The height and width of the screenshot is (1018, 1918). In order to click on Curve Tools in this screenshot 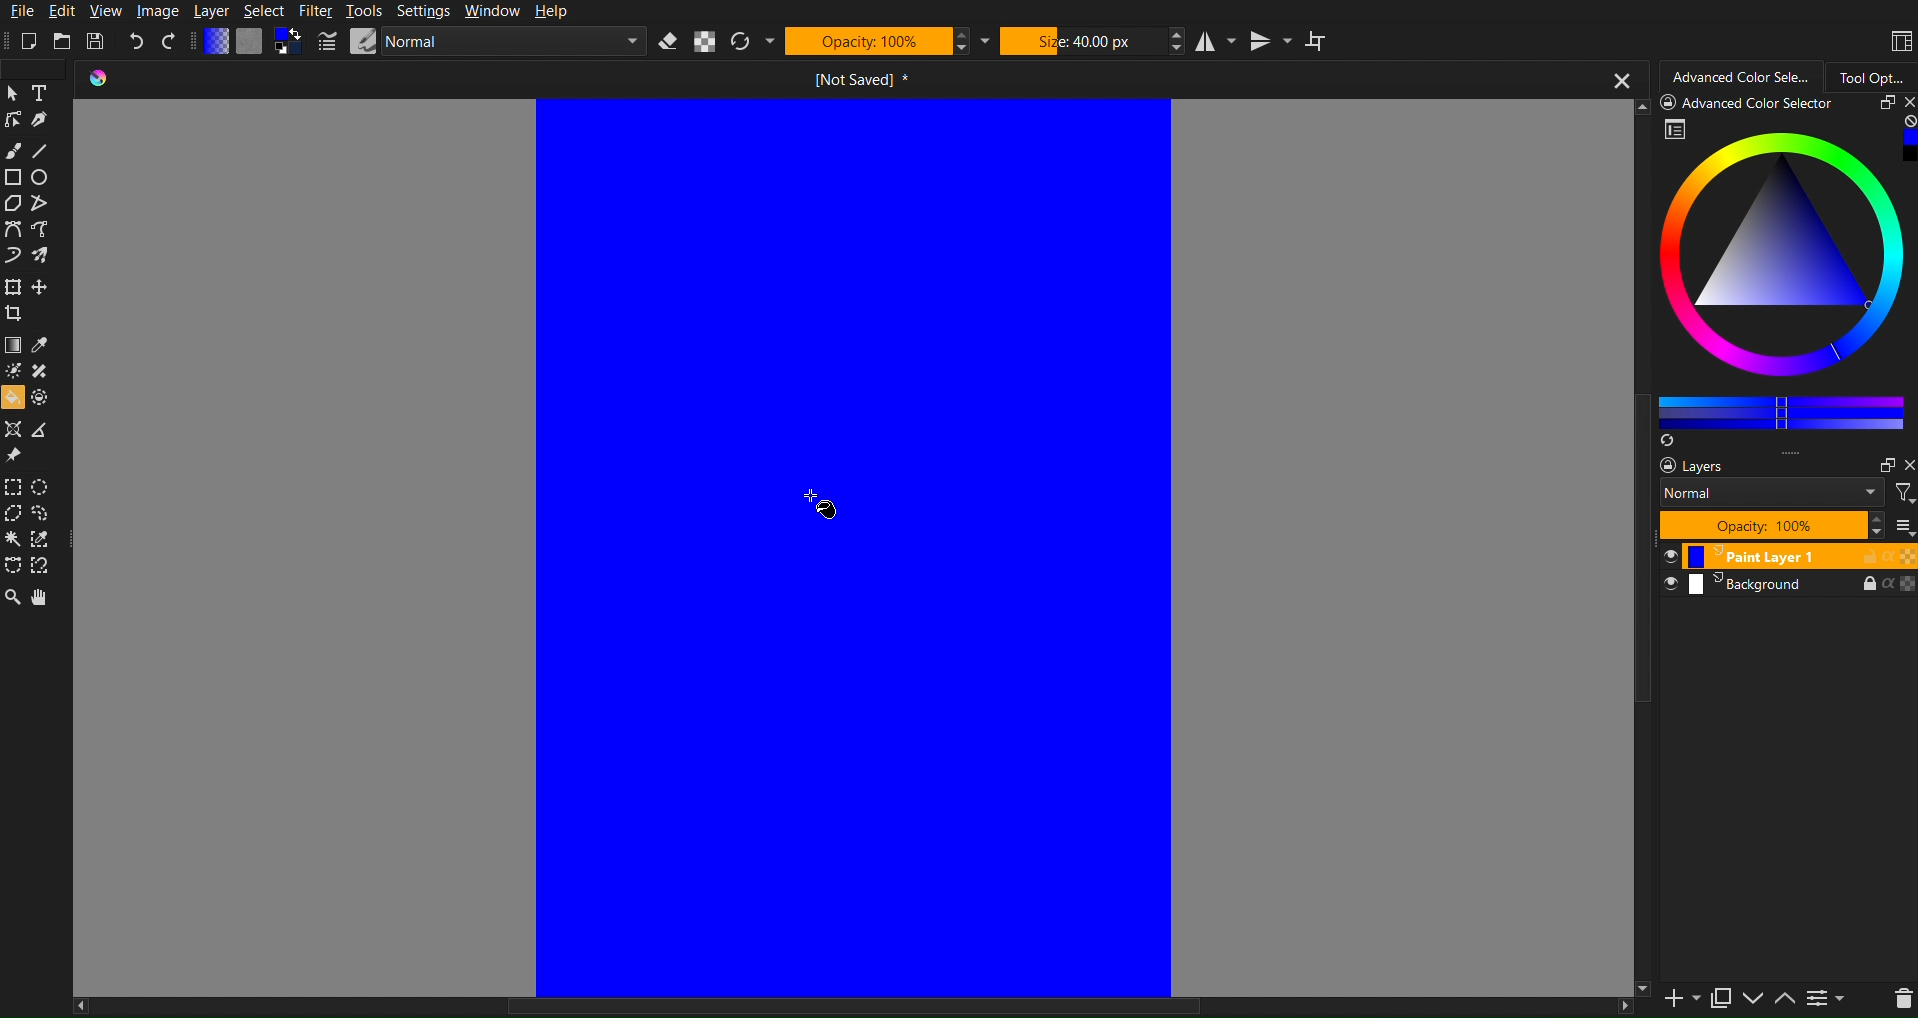, I will do `click(36, 247)`.